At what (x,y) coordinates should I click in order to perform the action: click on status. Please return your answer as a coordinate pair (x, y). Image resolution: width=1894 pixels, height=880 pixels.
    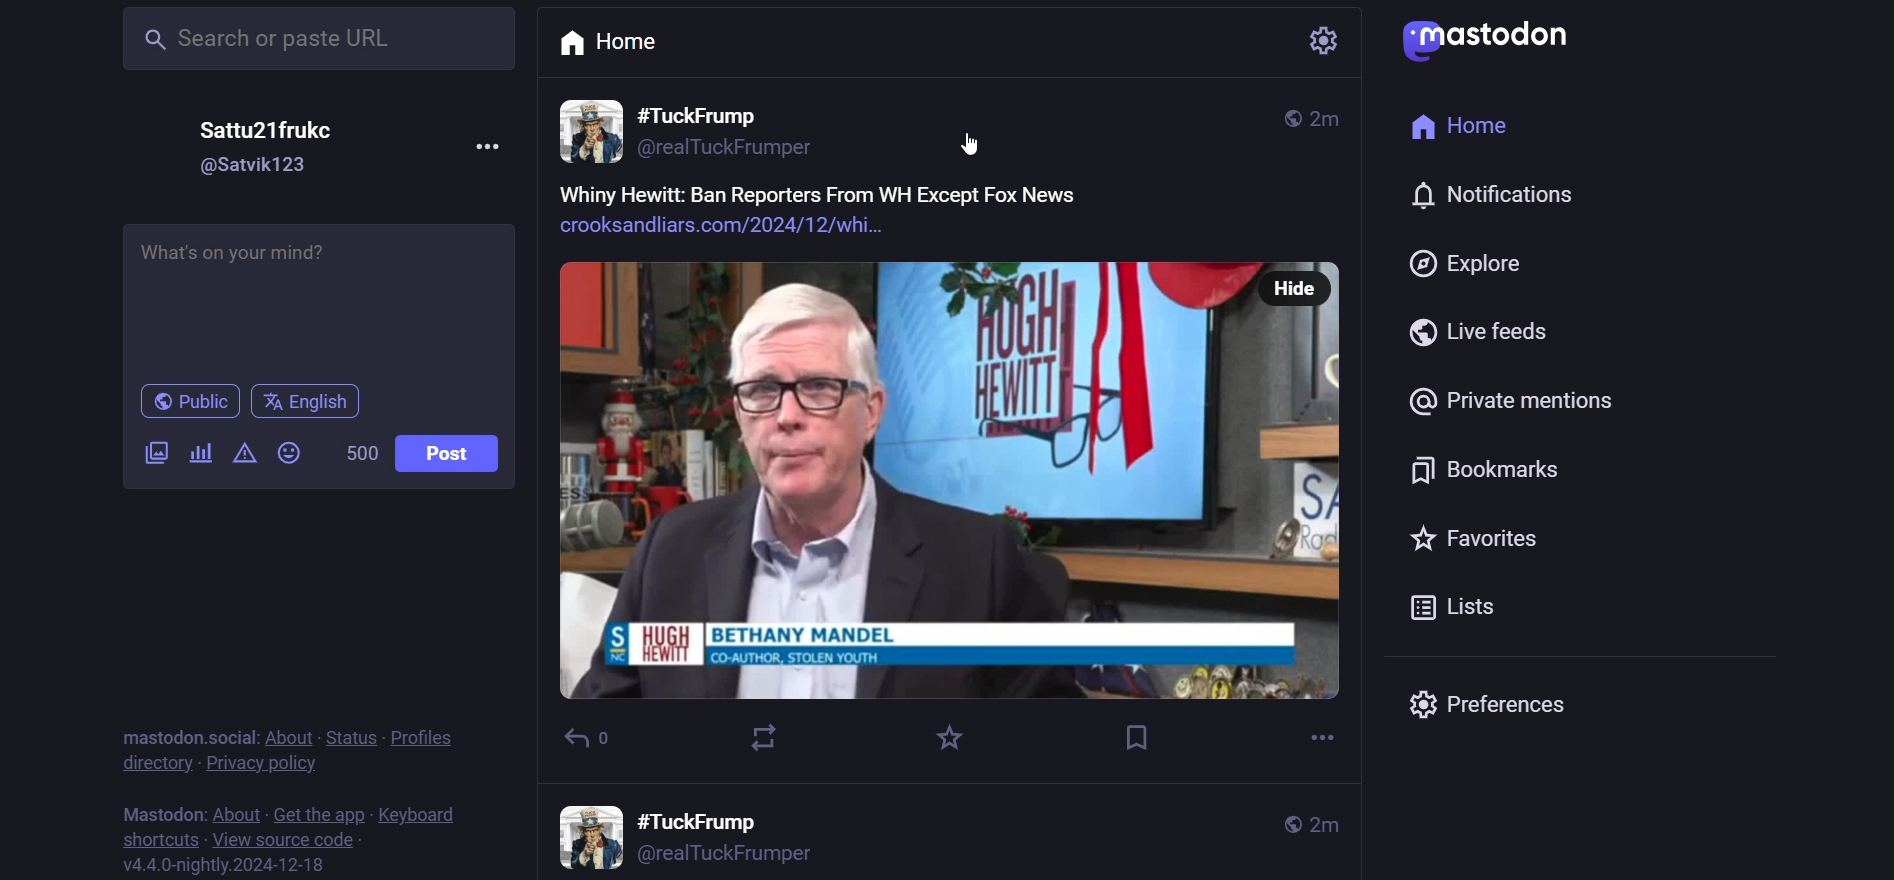
    Looking at the image, I should click on (354, 735).